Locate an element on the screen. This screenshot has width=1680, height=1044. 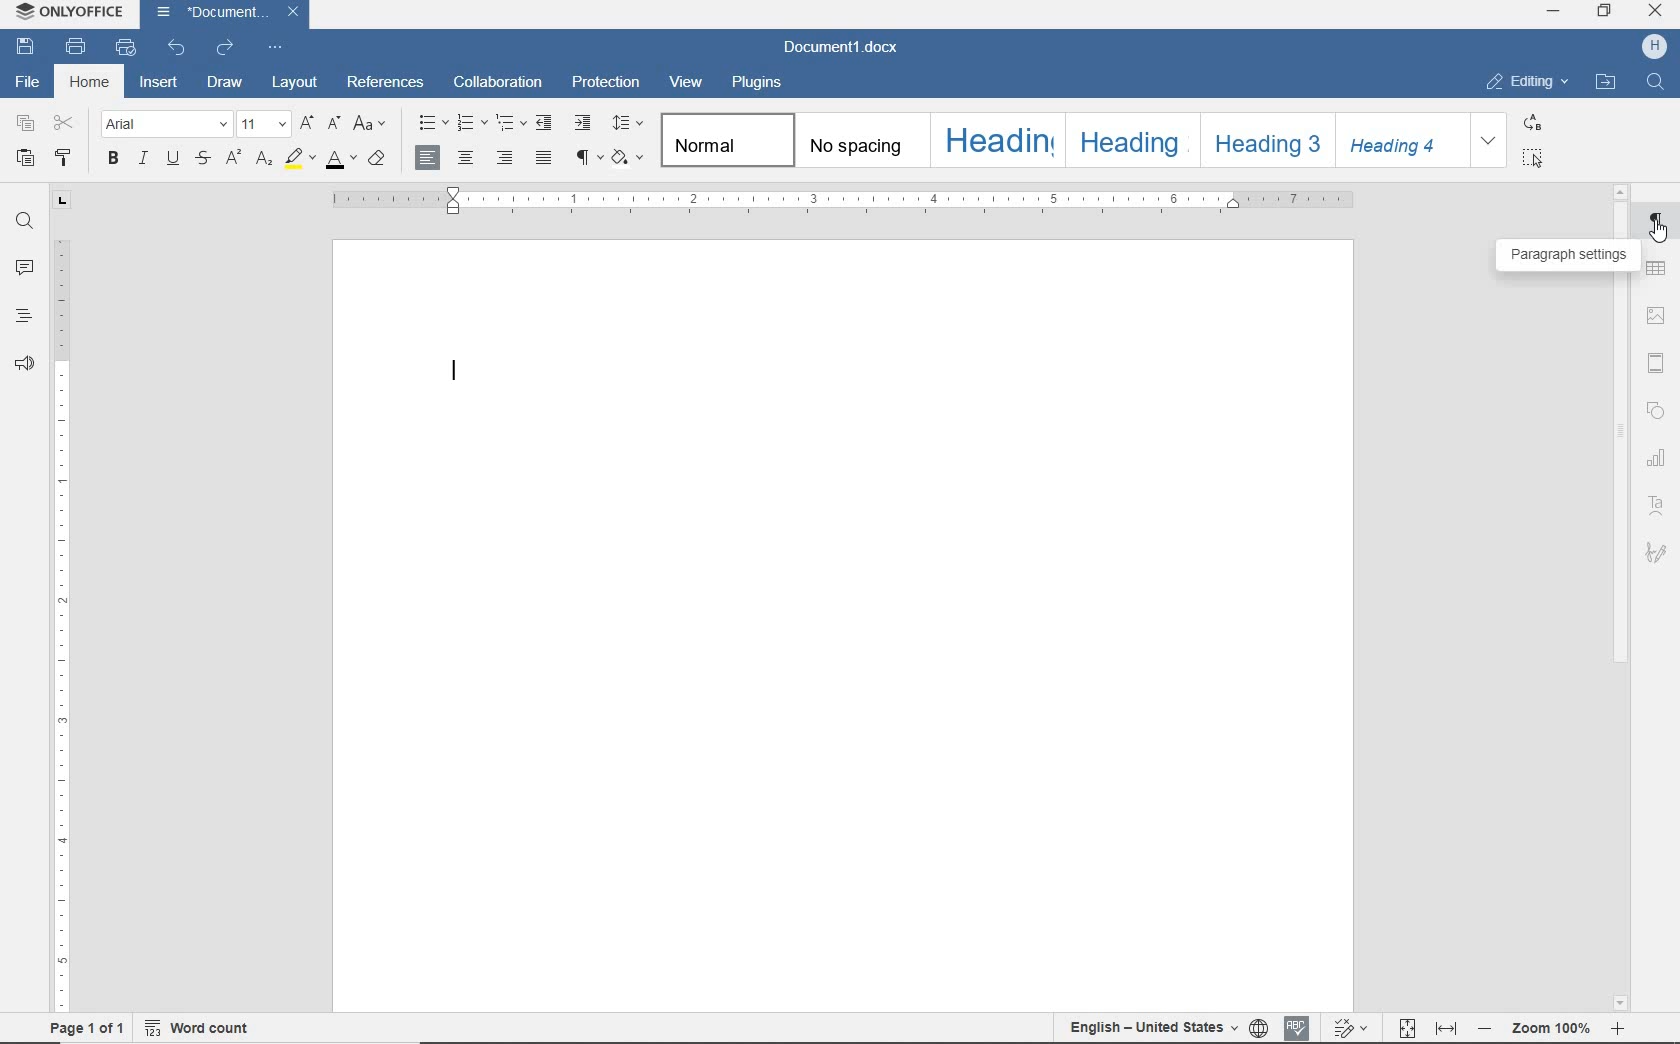
align right is located at coordinates (505, 159).